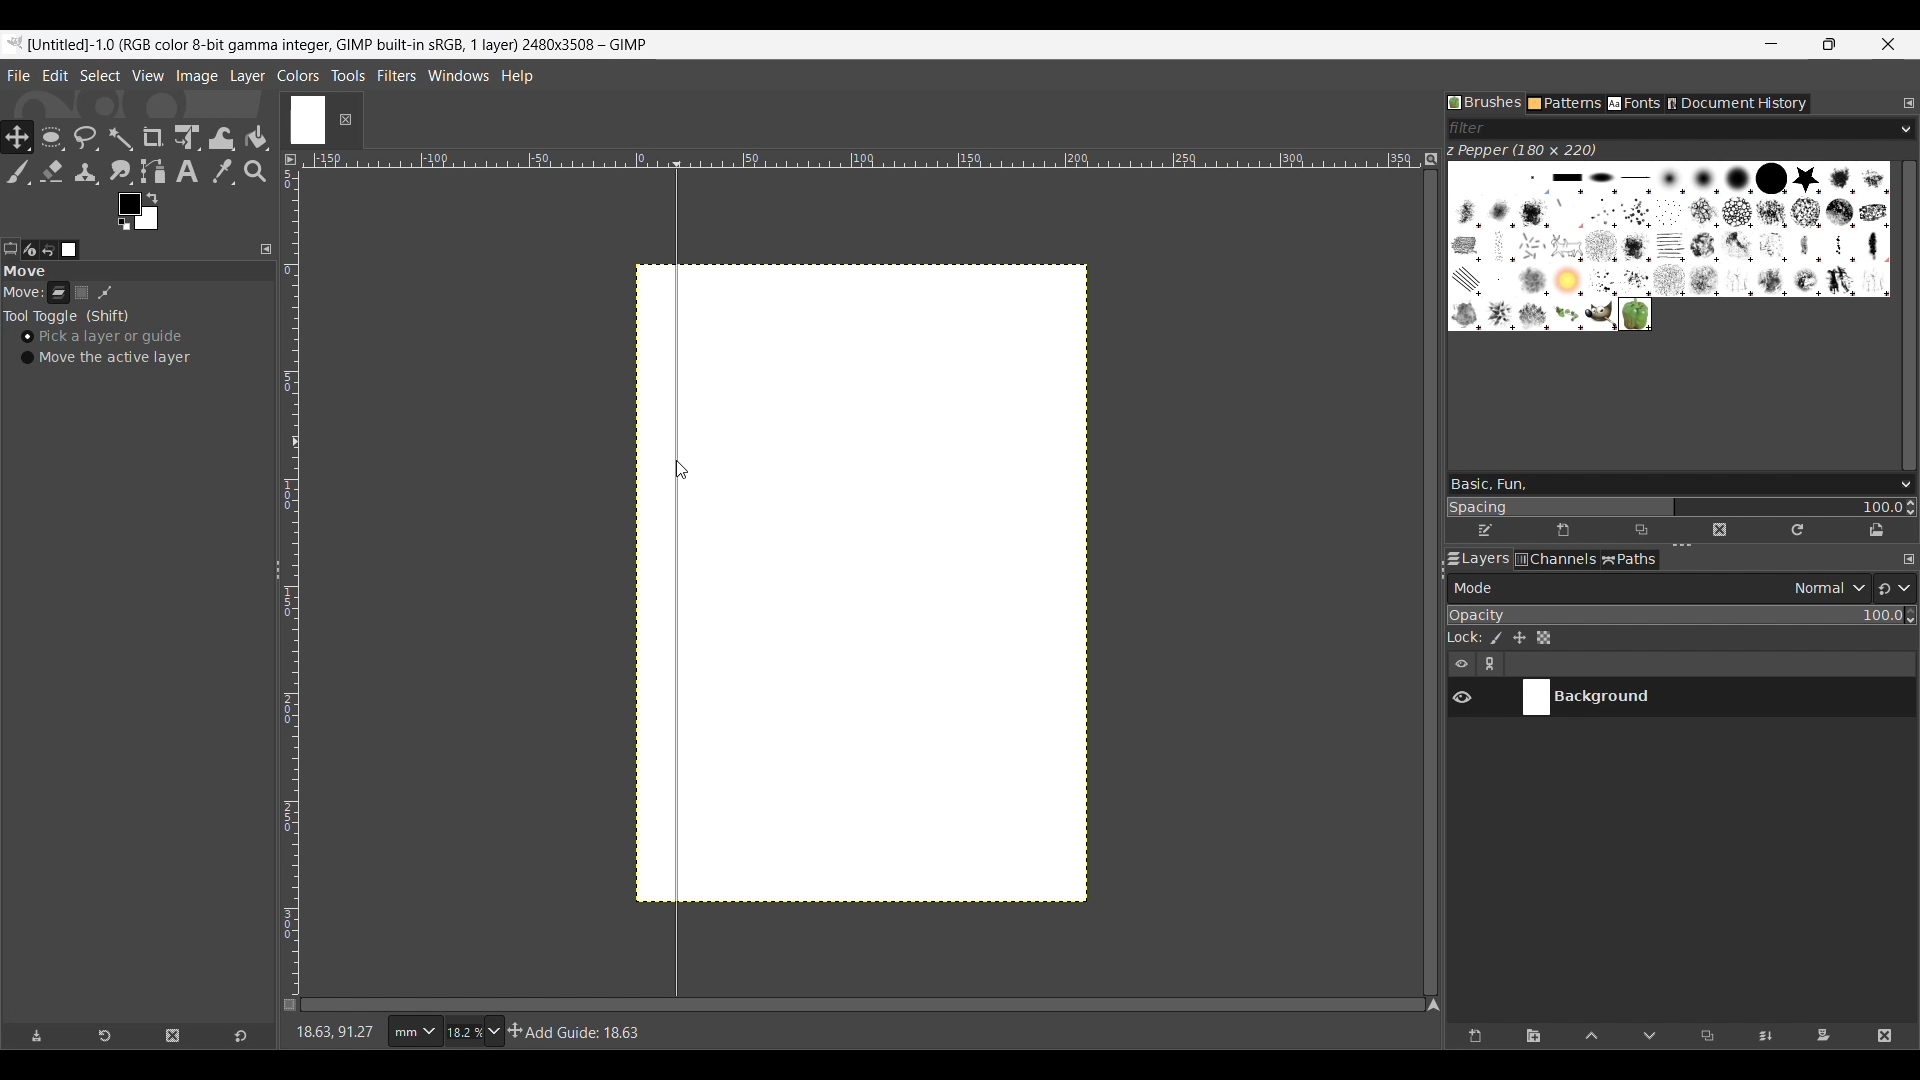  What do you see at coordinates (1563, 531) in the screenshot?
I see `Create new brush` at bounding box center [1563, 531].